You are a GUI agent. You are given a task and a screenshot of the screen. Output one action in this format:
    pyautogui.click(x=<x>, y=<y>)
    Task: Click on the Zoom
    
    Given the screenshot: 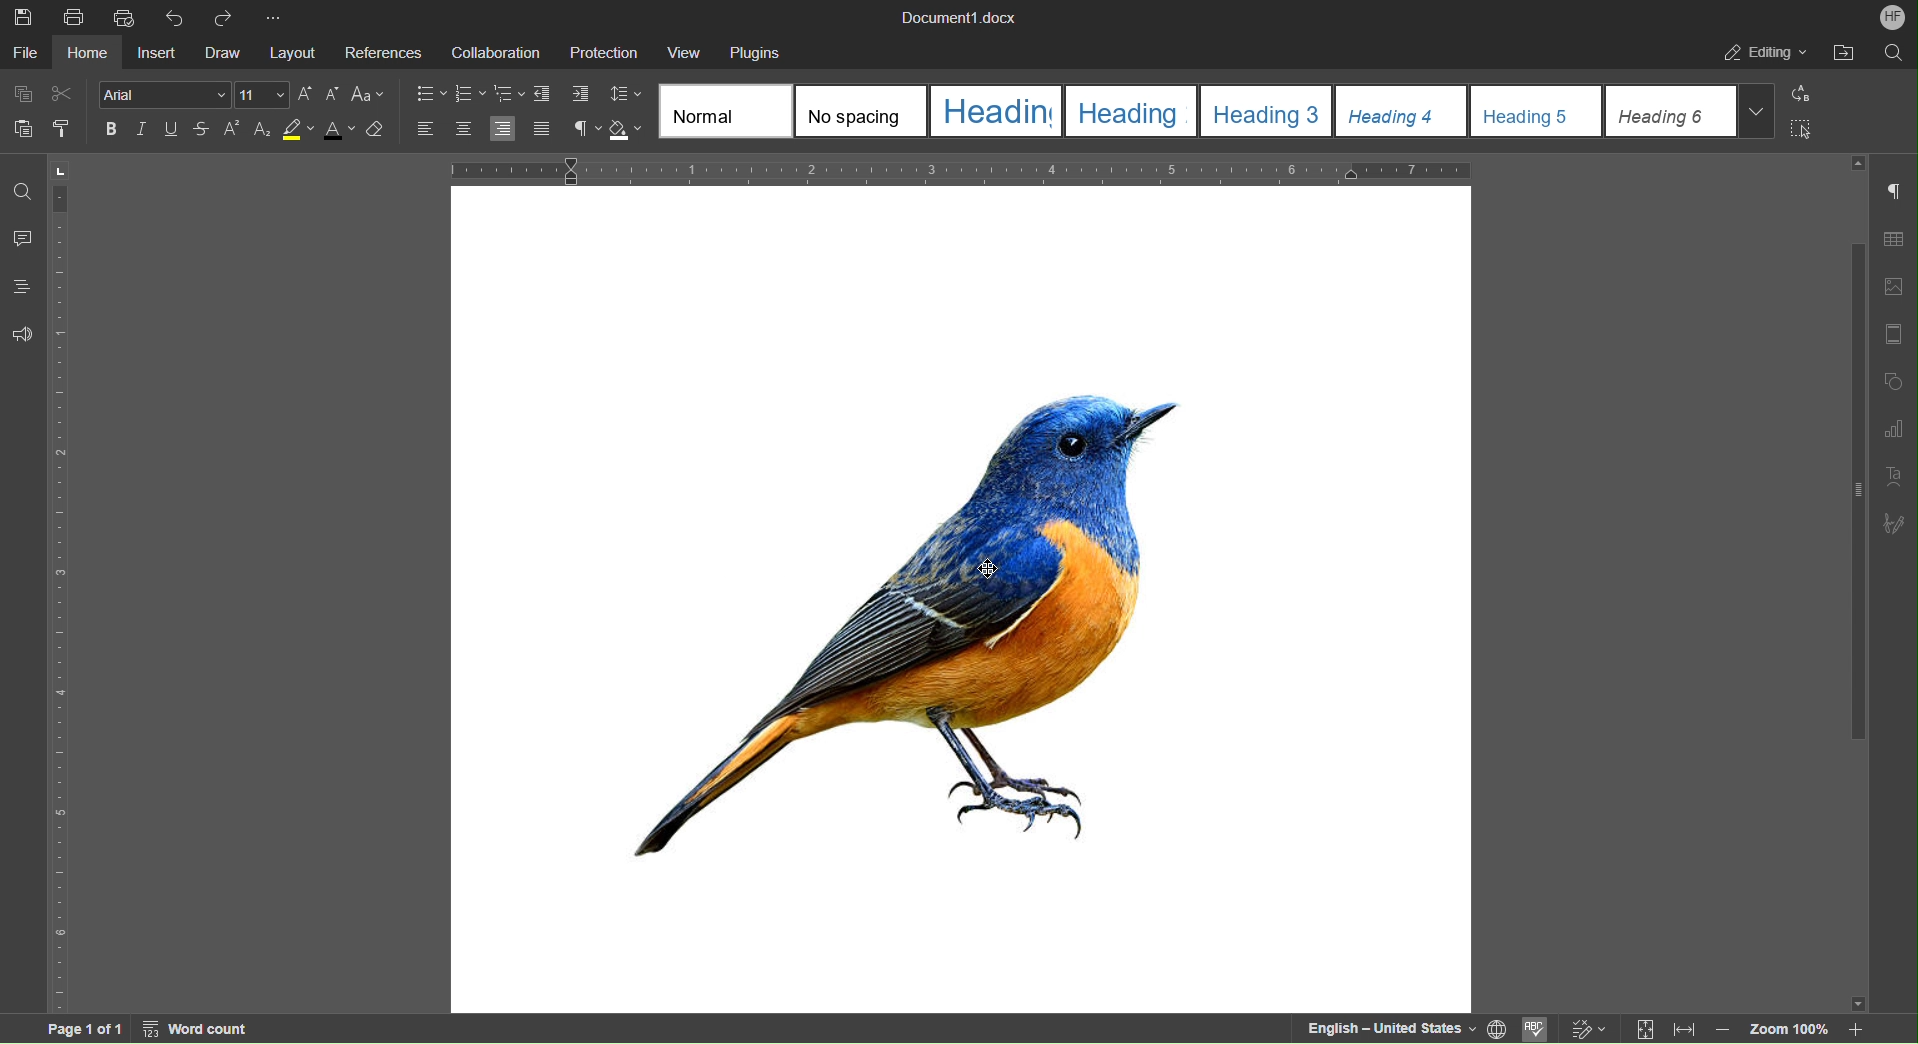 What is the action you would take?
    pyautogui.click(x=1787, y=1028)
    